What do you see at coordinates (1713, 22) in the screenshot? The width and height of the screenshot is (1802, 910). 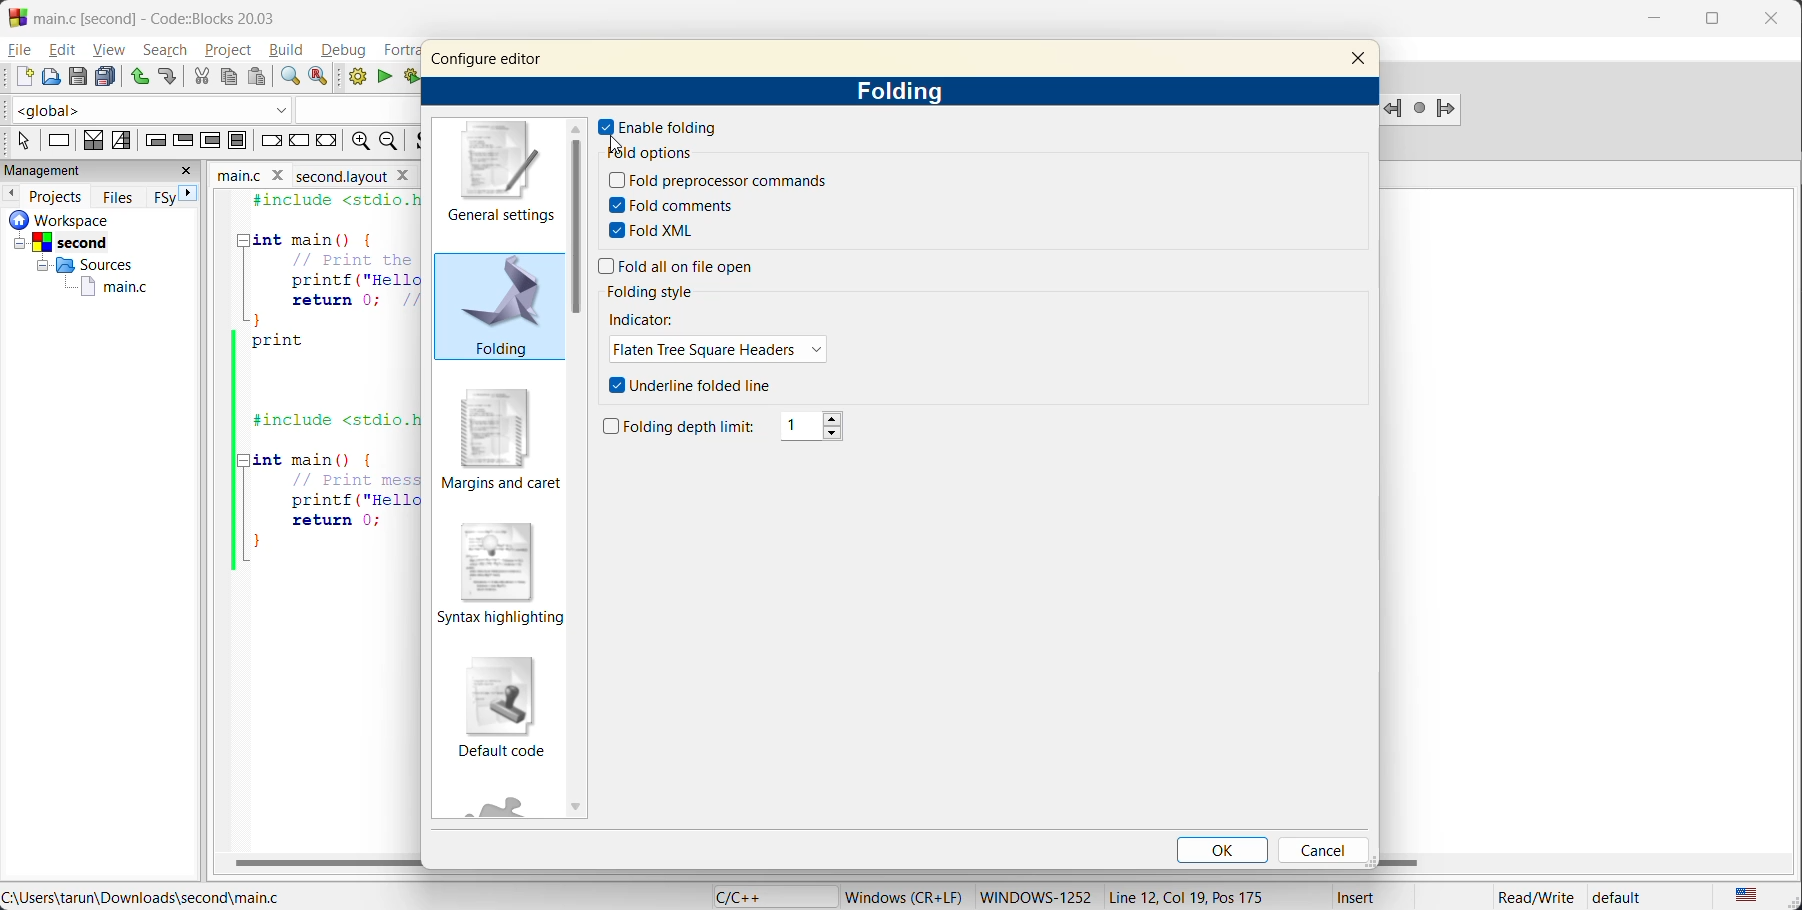 I see `maximize` at bounding box center [1713, 22].